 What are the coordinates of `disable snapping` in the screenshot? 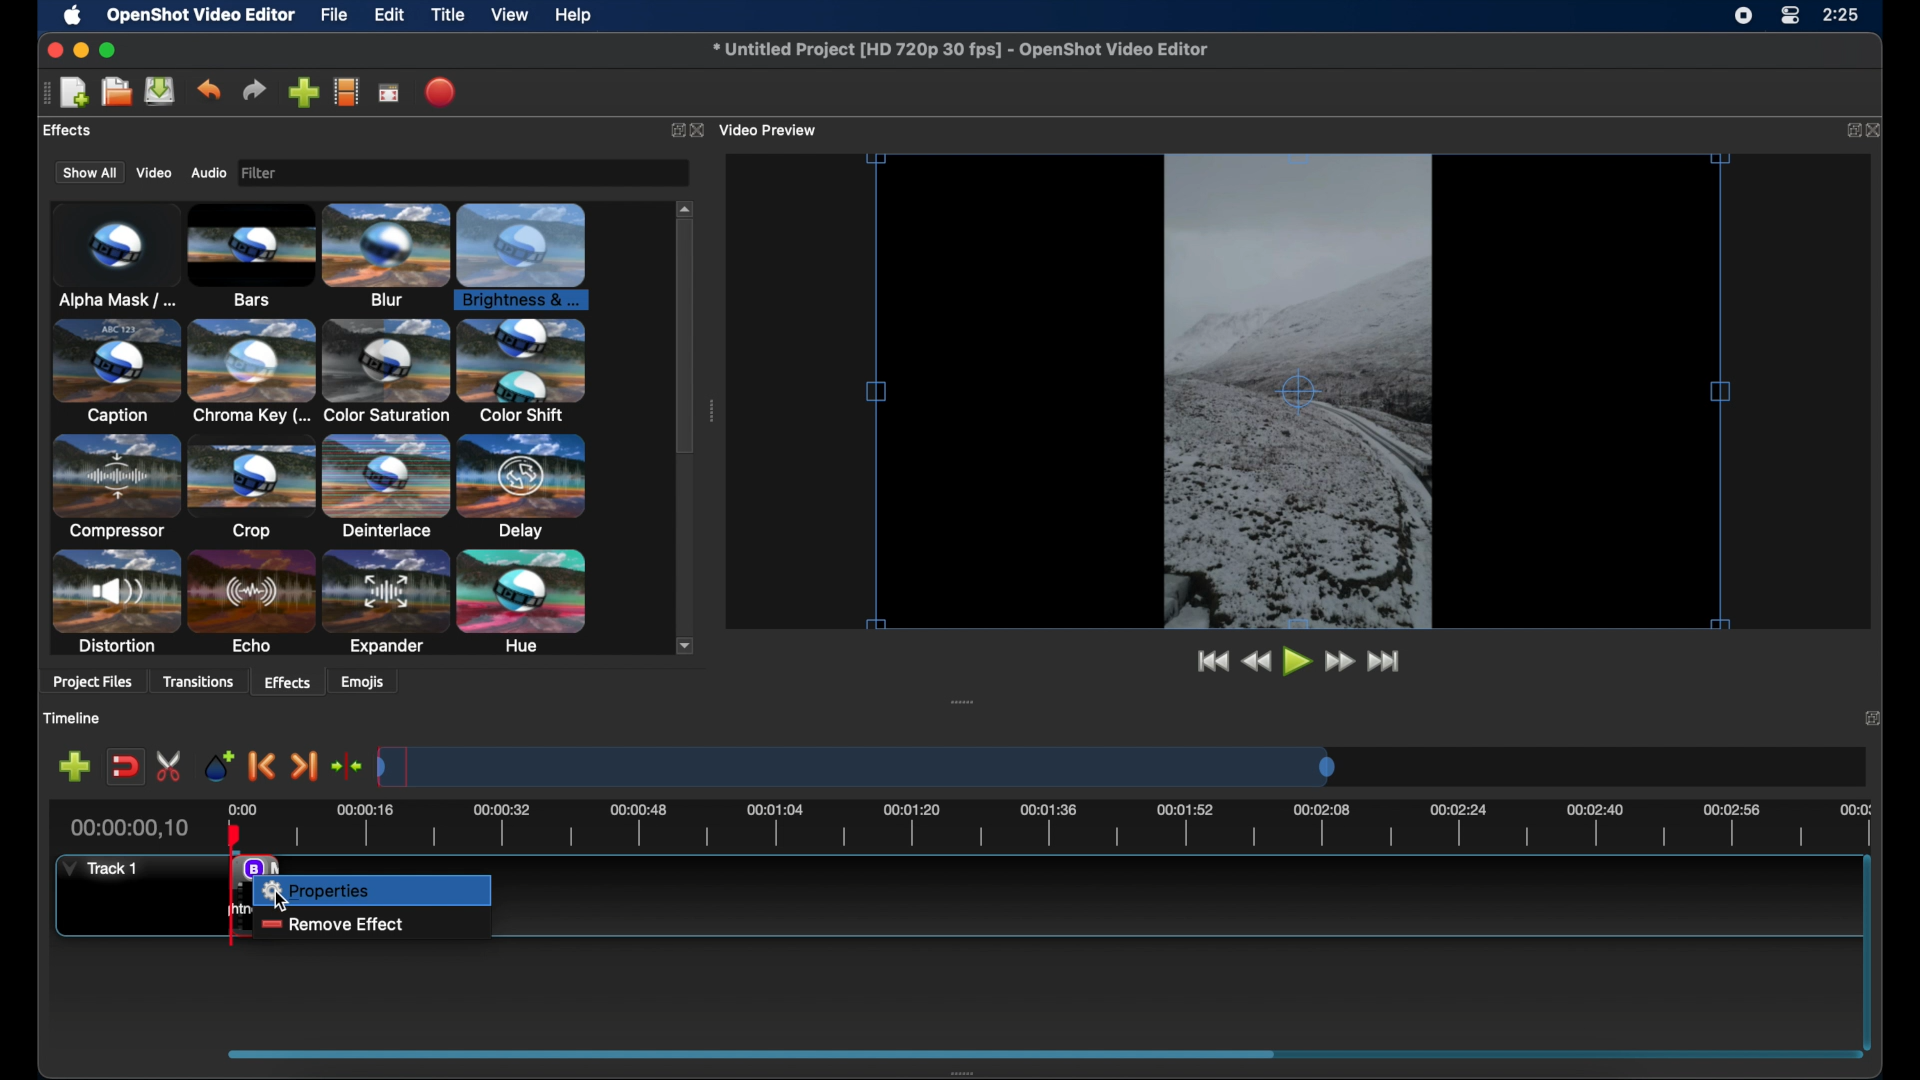 It's located at (126, 767).